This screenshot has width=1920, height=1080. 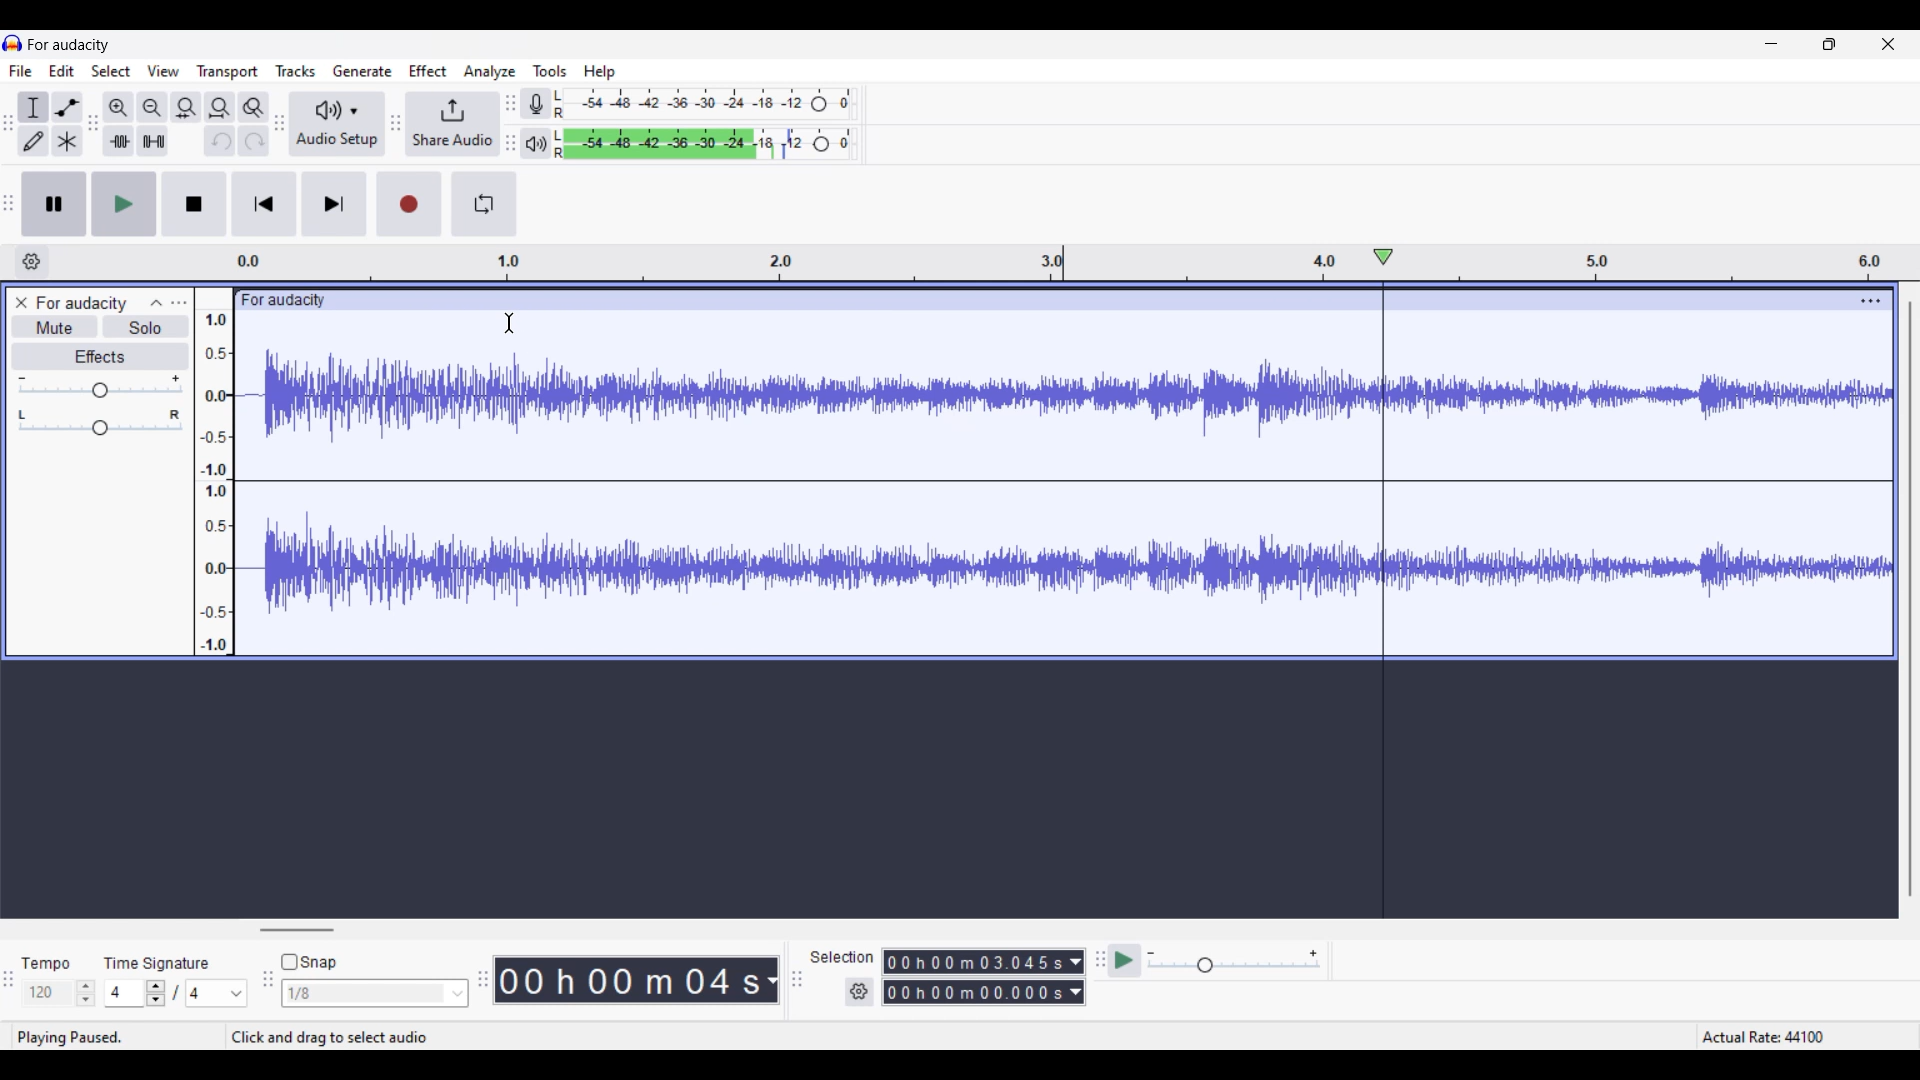 What do you see at coordinates (1772, 43) in the screenshot?
I see `Minimize` at bounding box center [1772, 43].